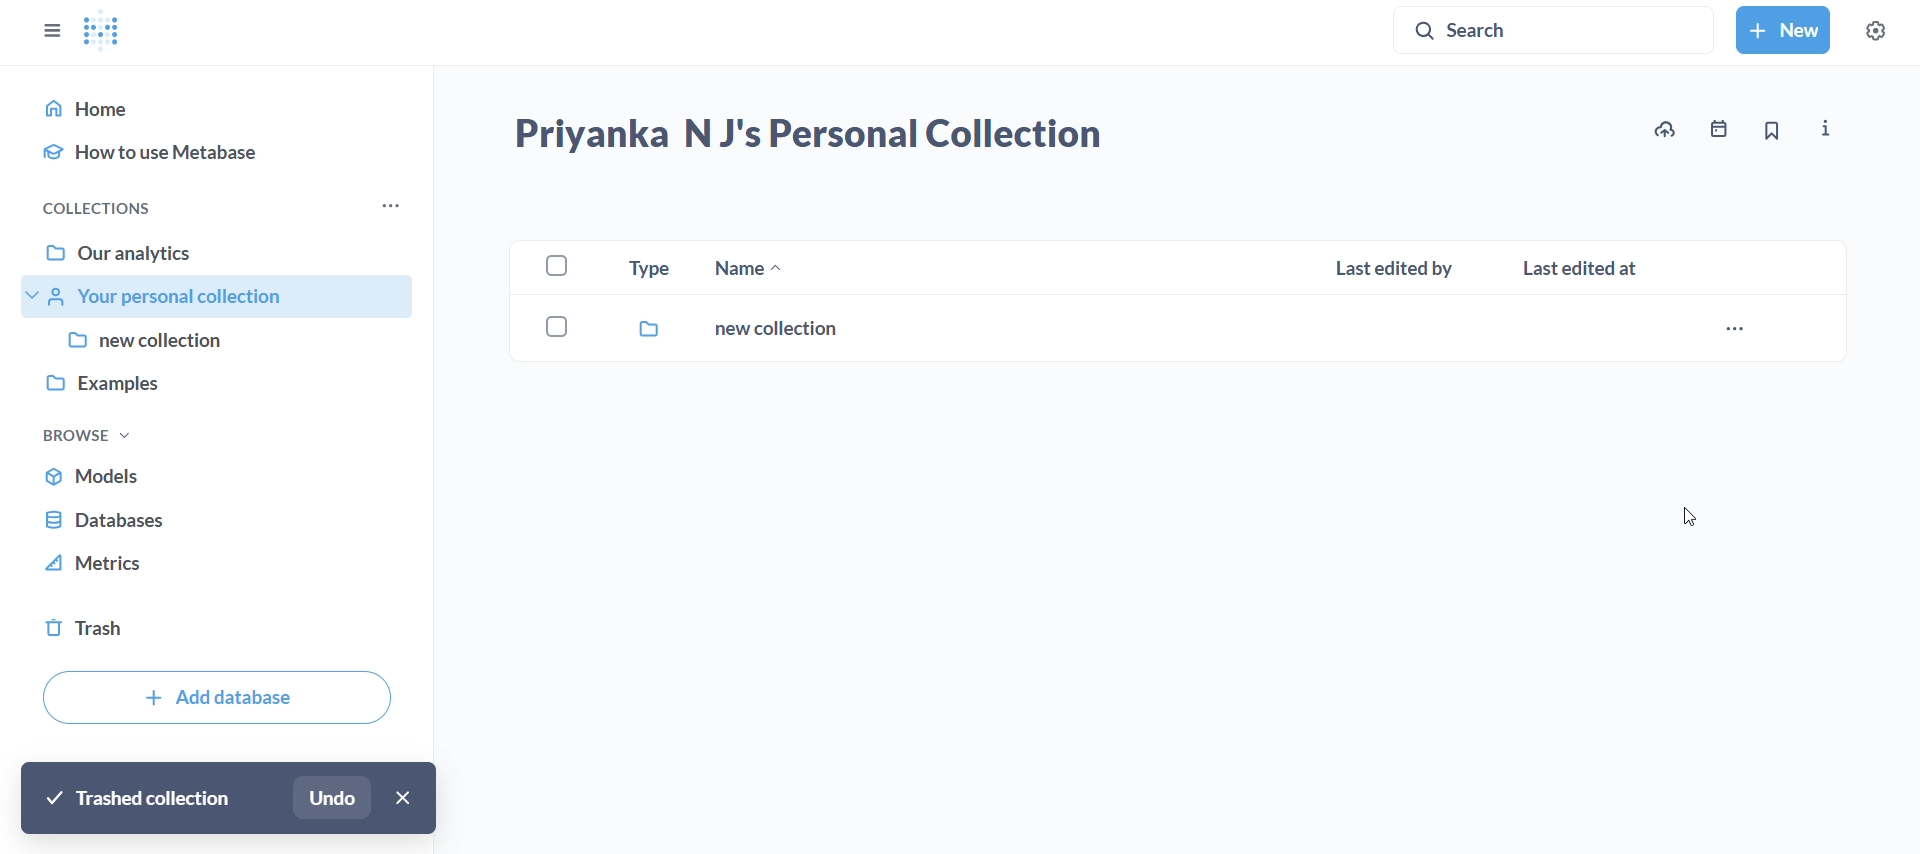  I want to click on logo, so click(105, 33).